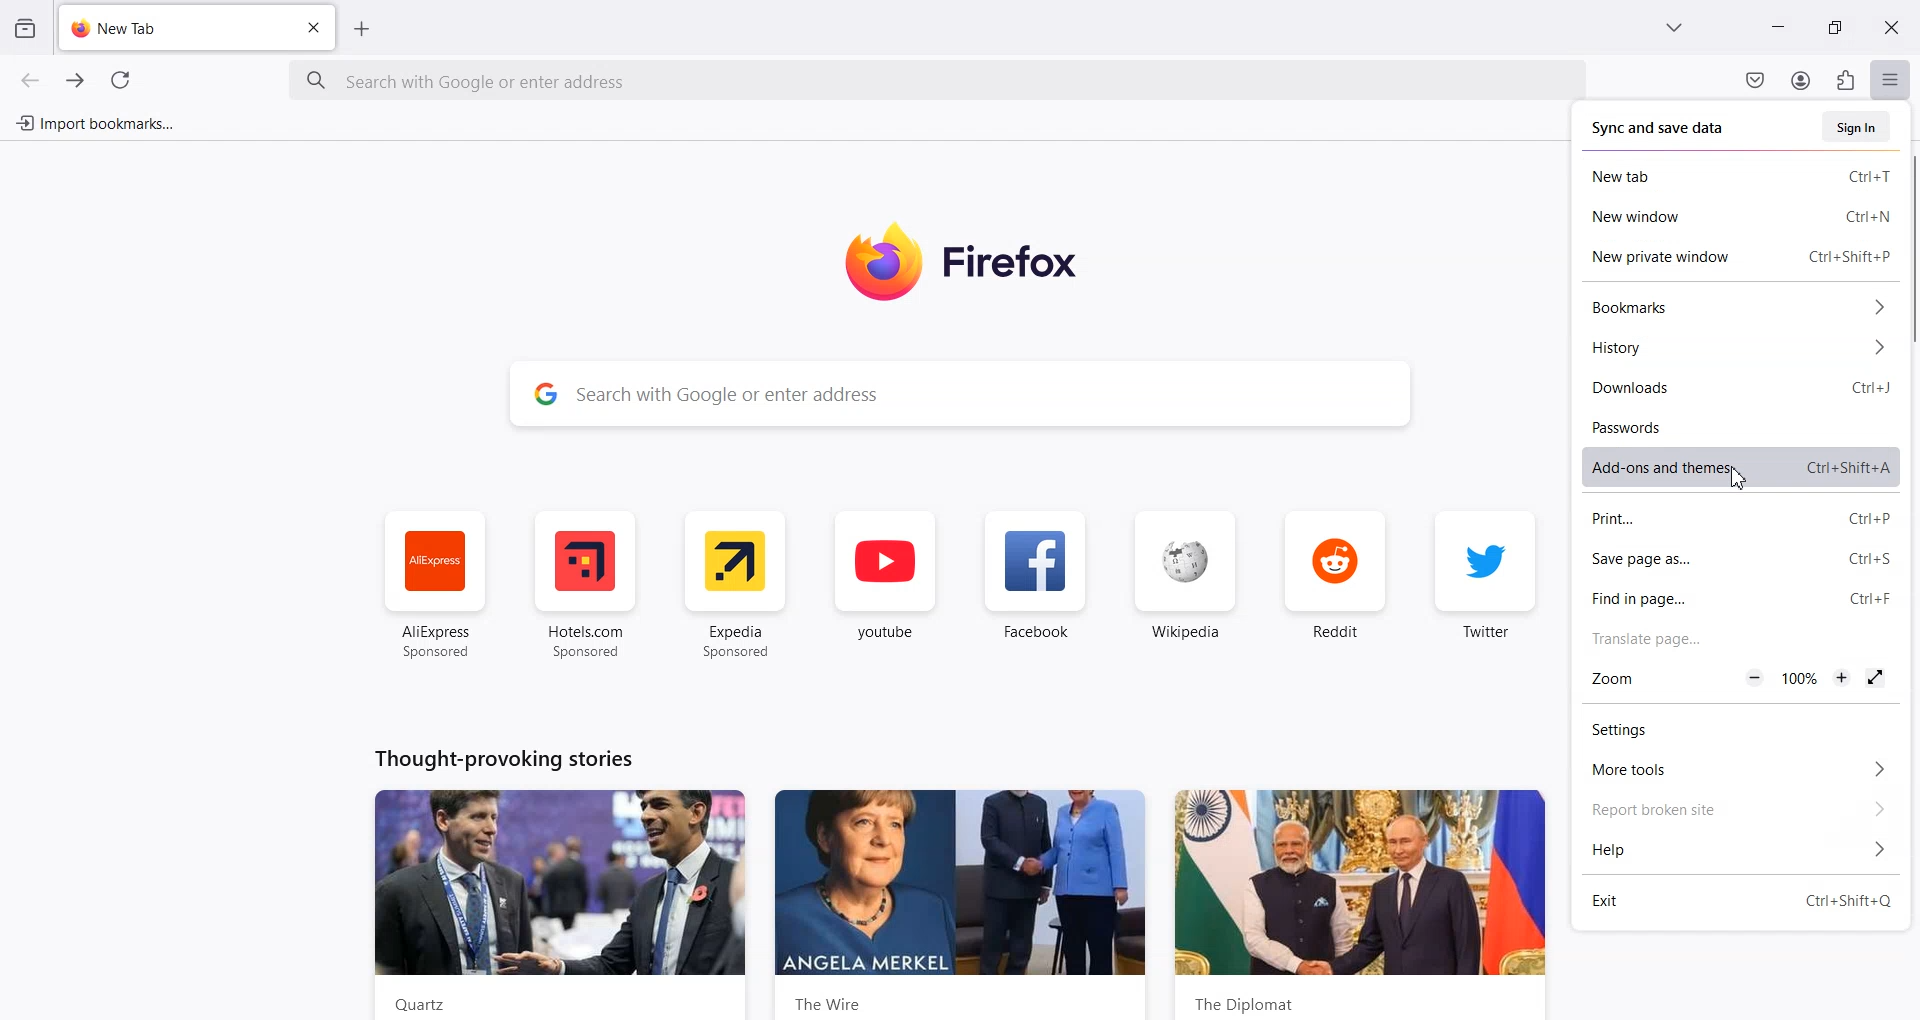 The height and width of the screenshot is (1020, 1920). Describe the element at coordinates (1802, 677) in the screenshot. I see `100%` at that location.